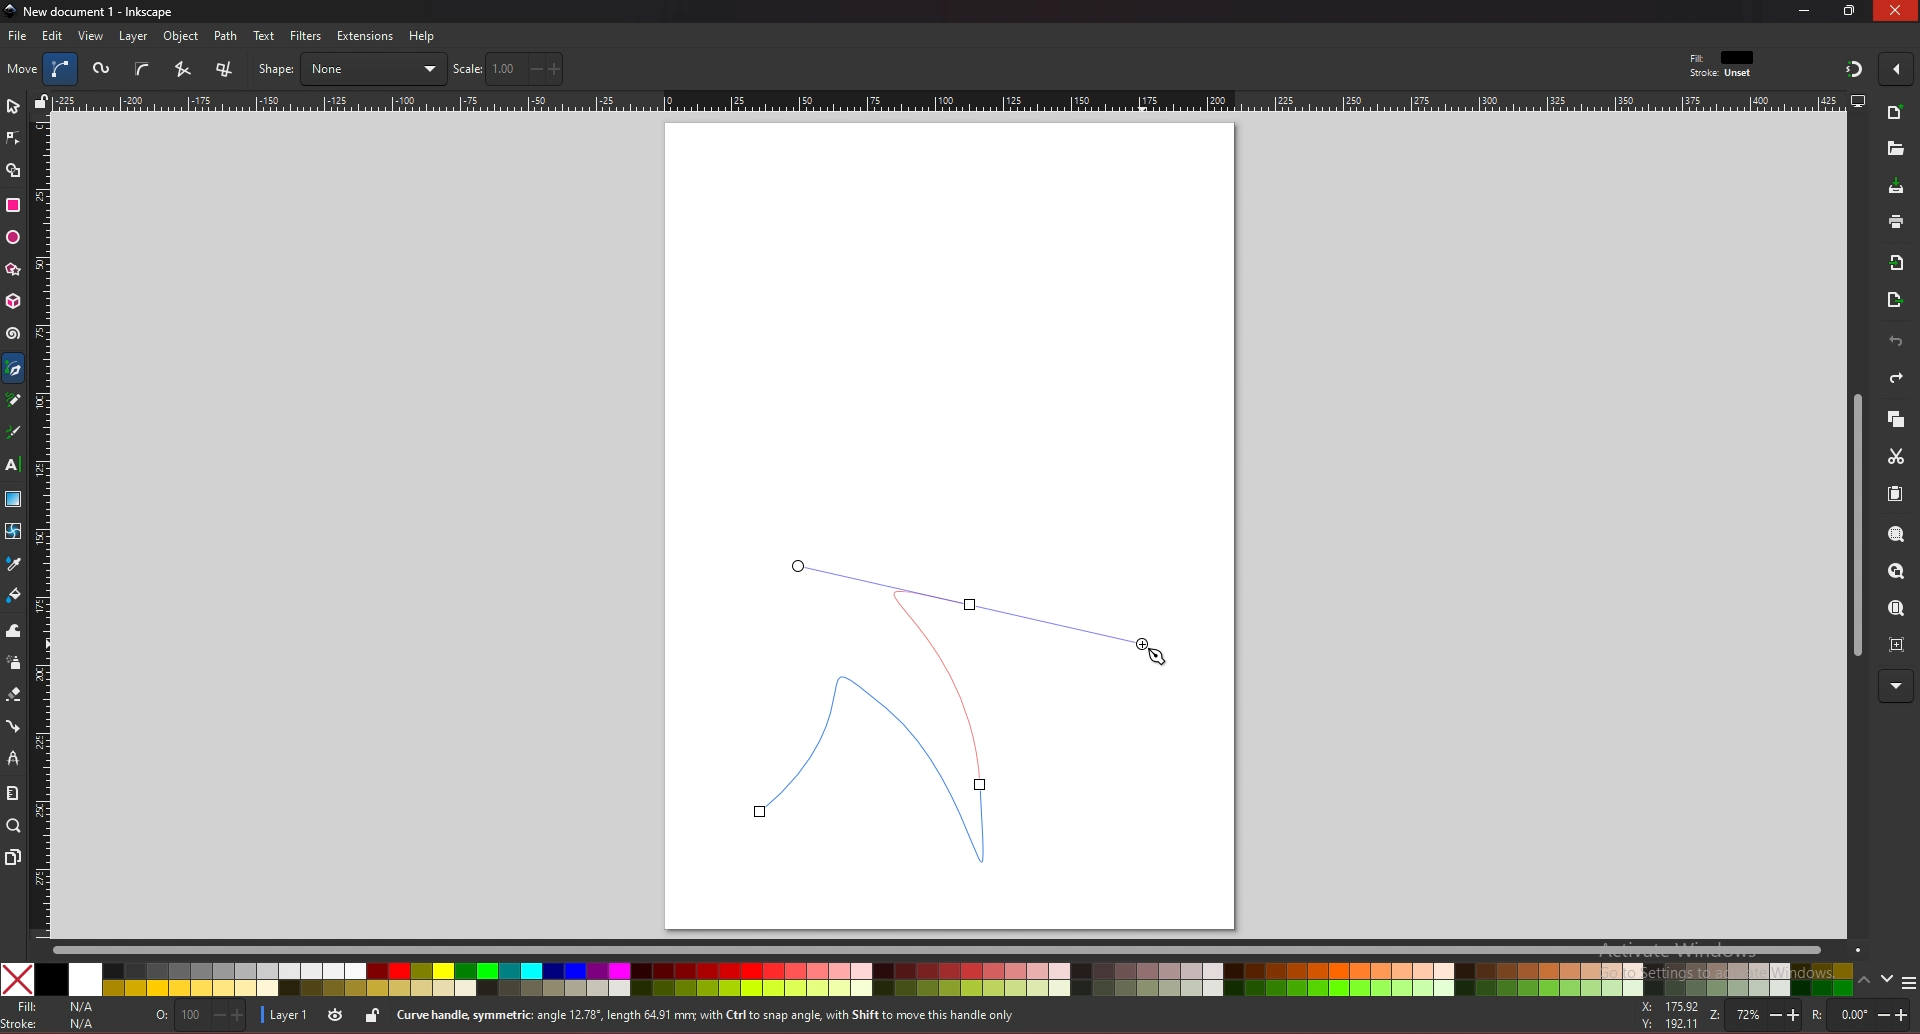 This screenshot has width=1920, height=1034. I want to click on bezier curve, so click(946, 710).